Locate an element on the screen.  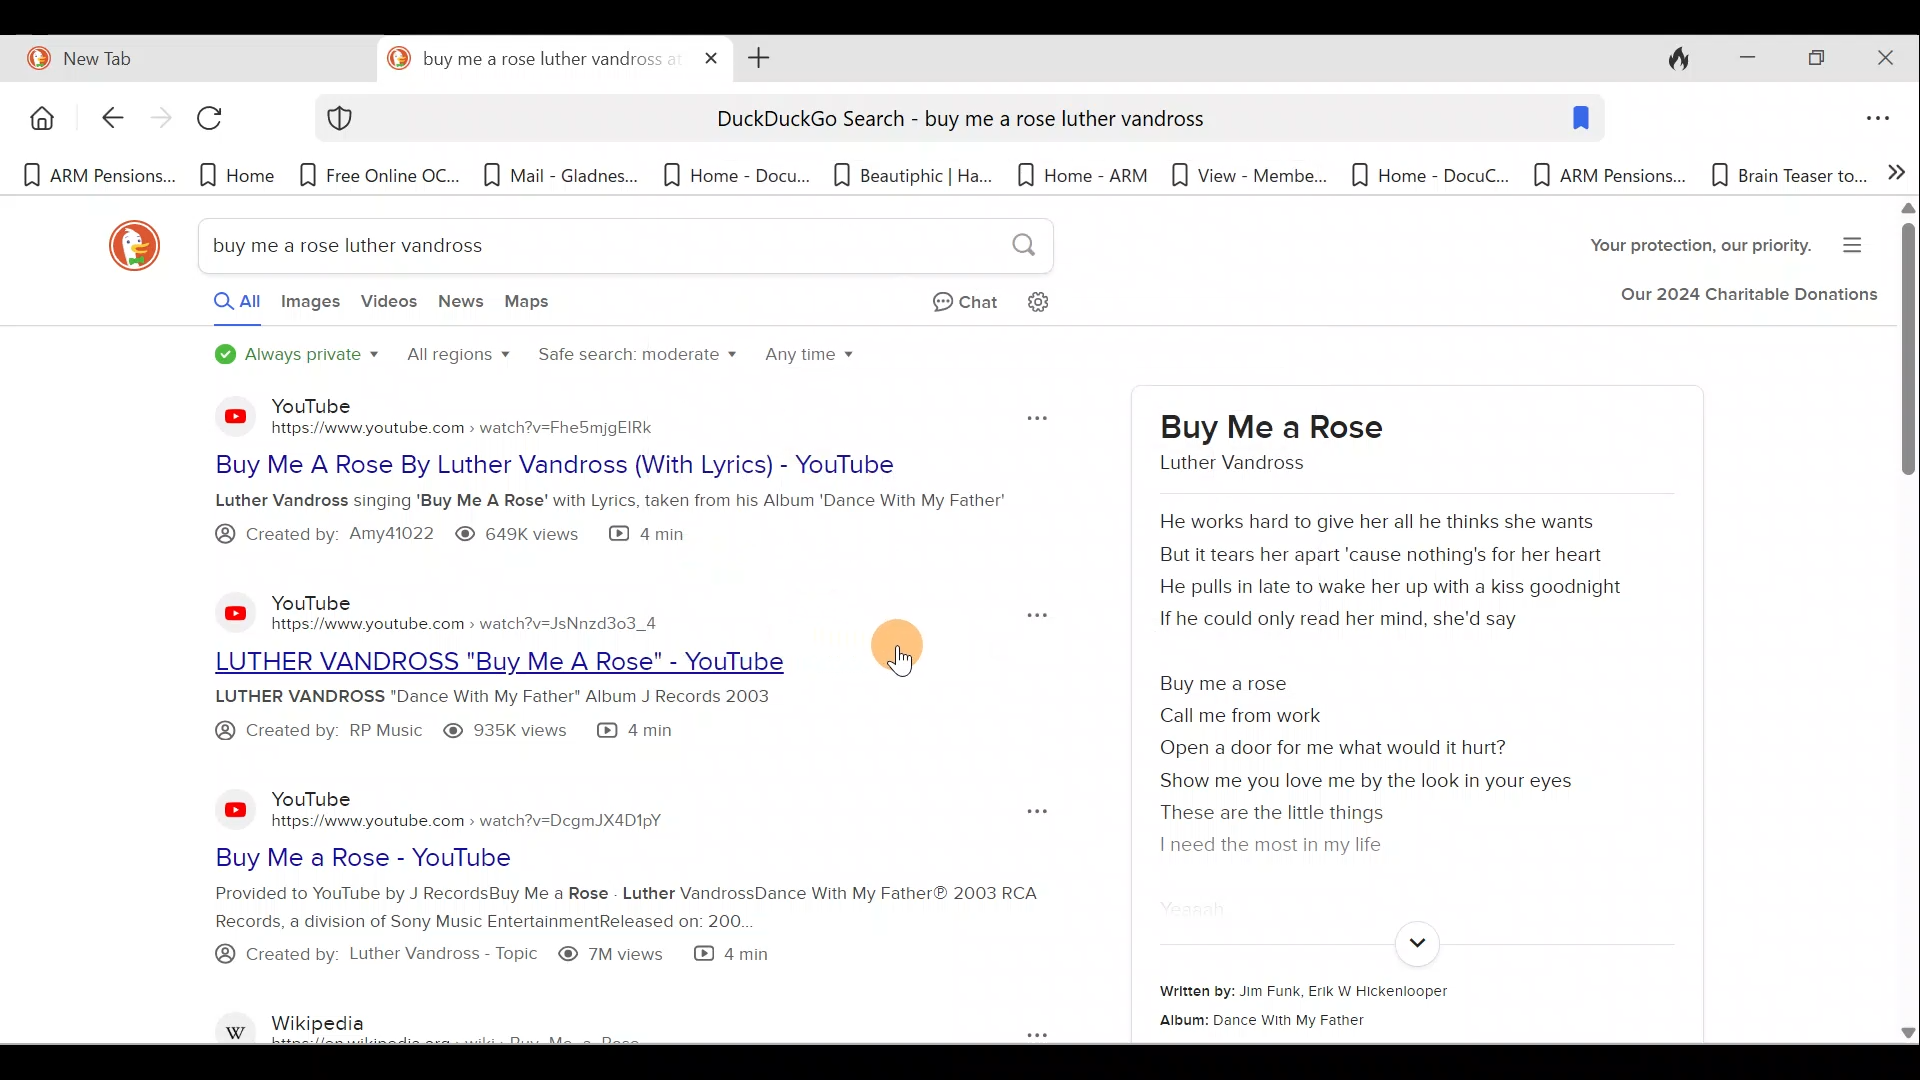
Bookmark 8 is located at coordinates (1244, 174).